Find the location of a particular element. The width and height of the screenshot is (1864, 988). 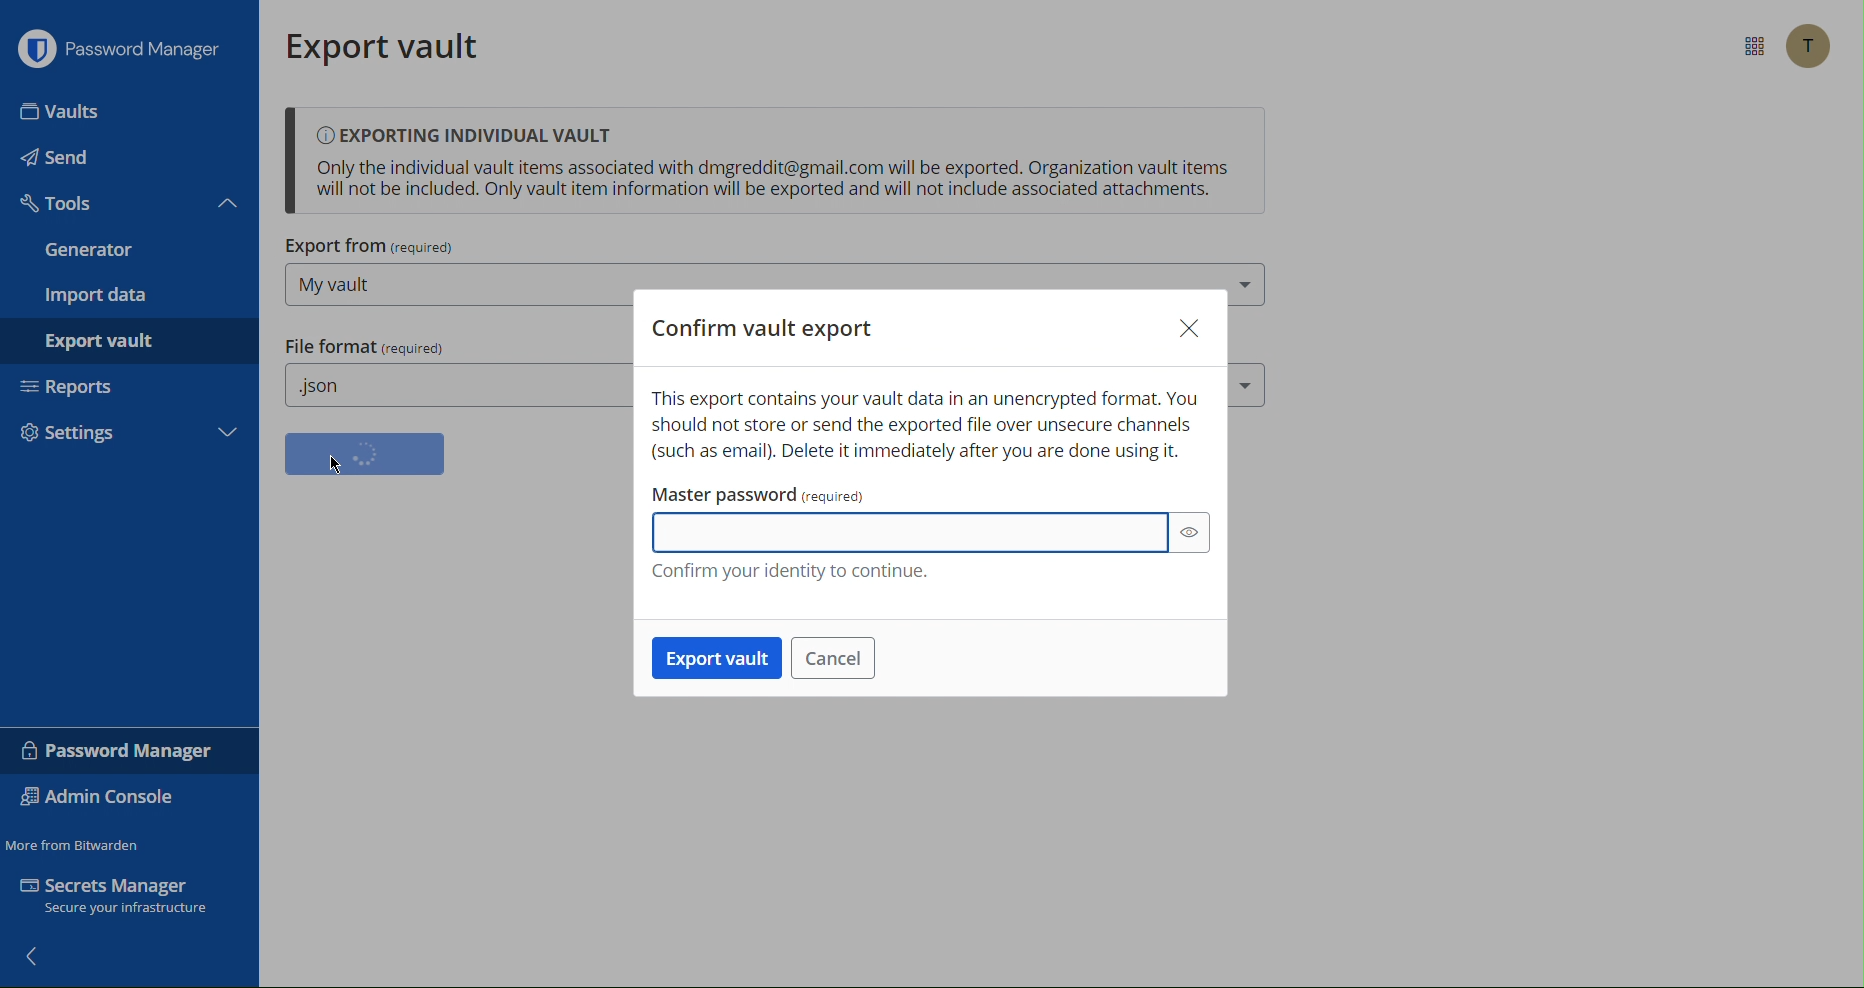

Cancel is located at coordinates (835, 659).